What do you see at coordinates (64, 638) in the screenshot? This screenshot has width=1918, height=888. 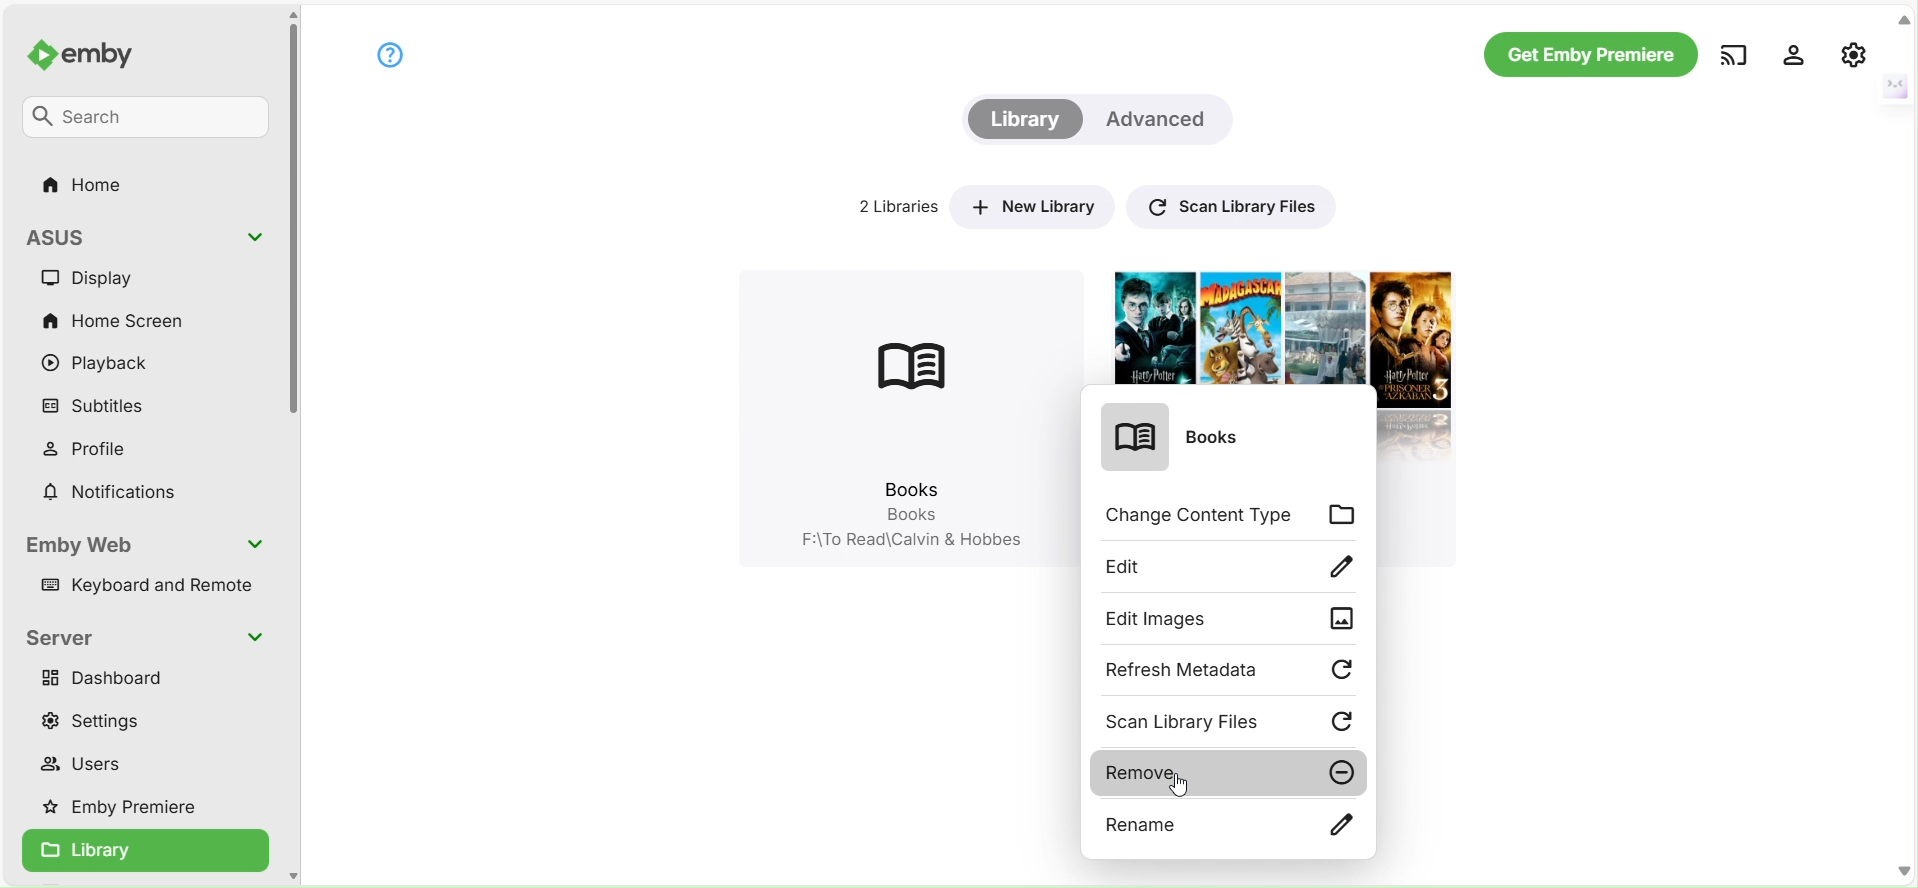 I see `Server` at bounding box center [64, 638].